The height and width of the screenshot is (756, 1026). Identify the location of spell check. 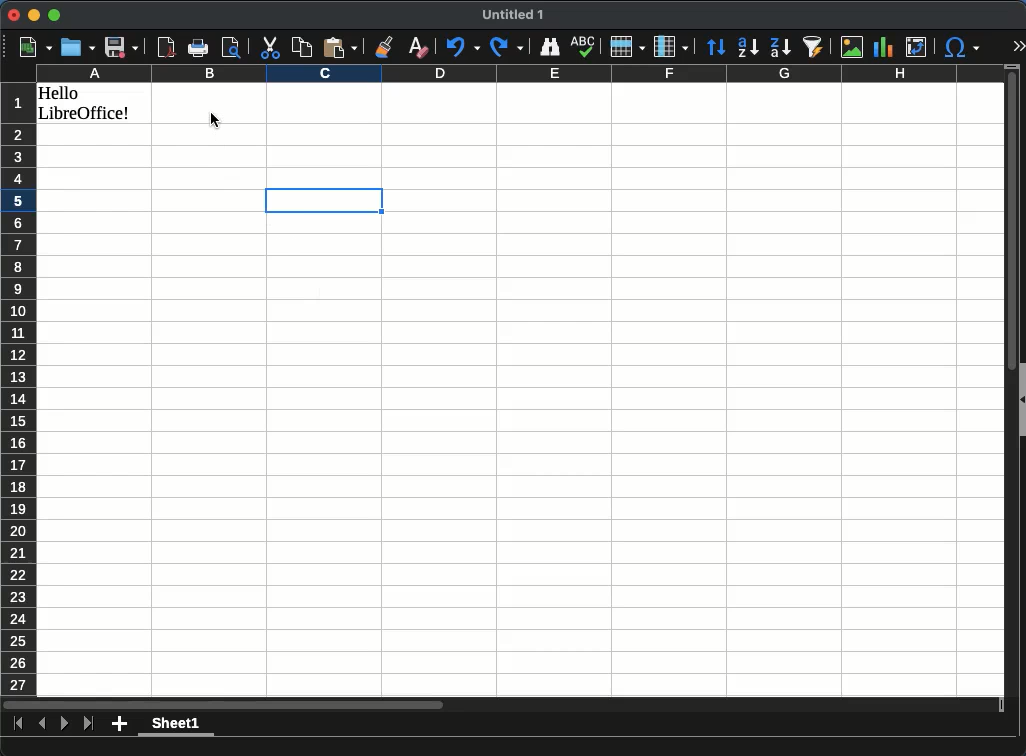
(583, 45).